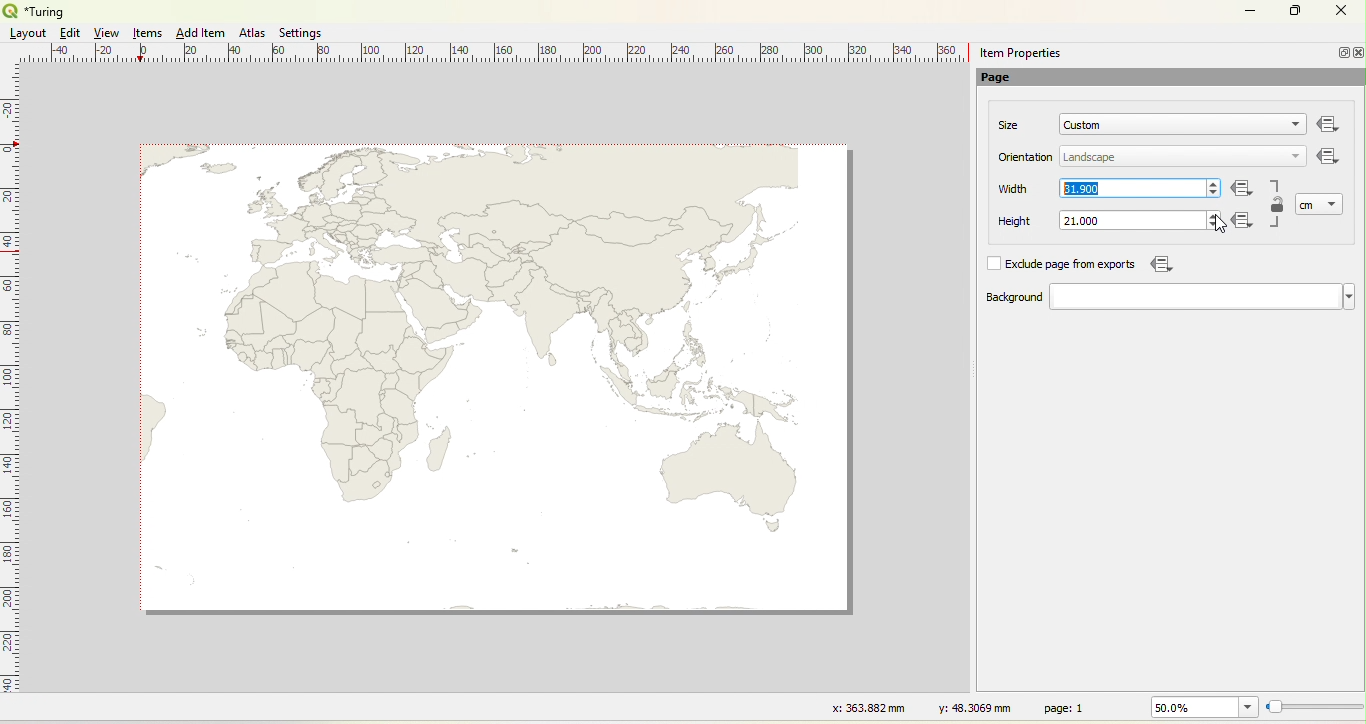 Image resolution: width=1366 pixels, height=724 pixels. Describe the element at coordinates (1213, 194) in the screenshot. I see `decrease` at that location.